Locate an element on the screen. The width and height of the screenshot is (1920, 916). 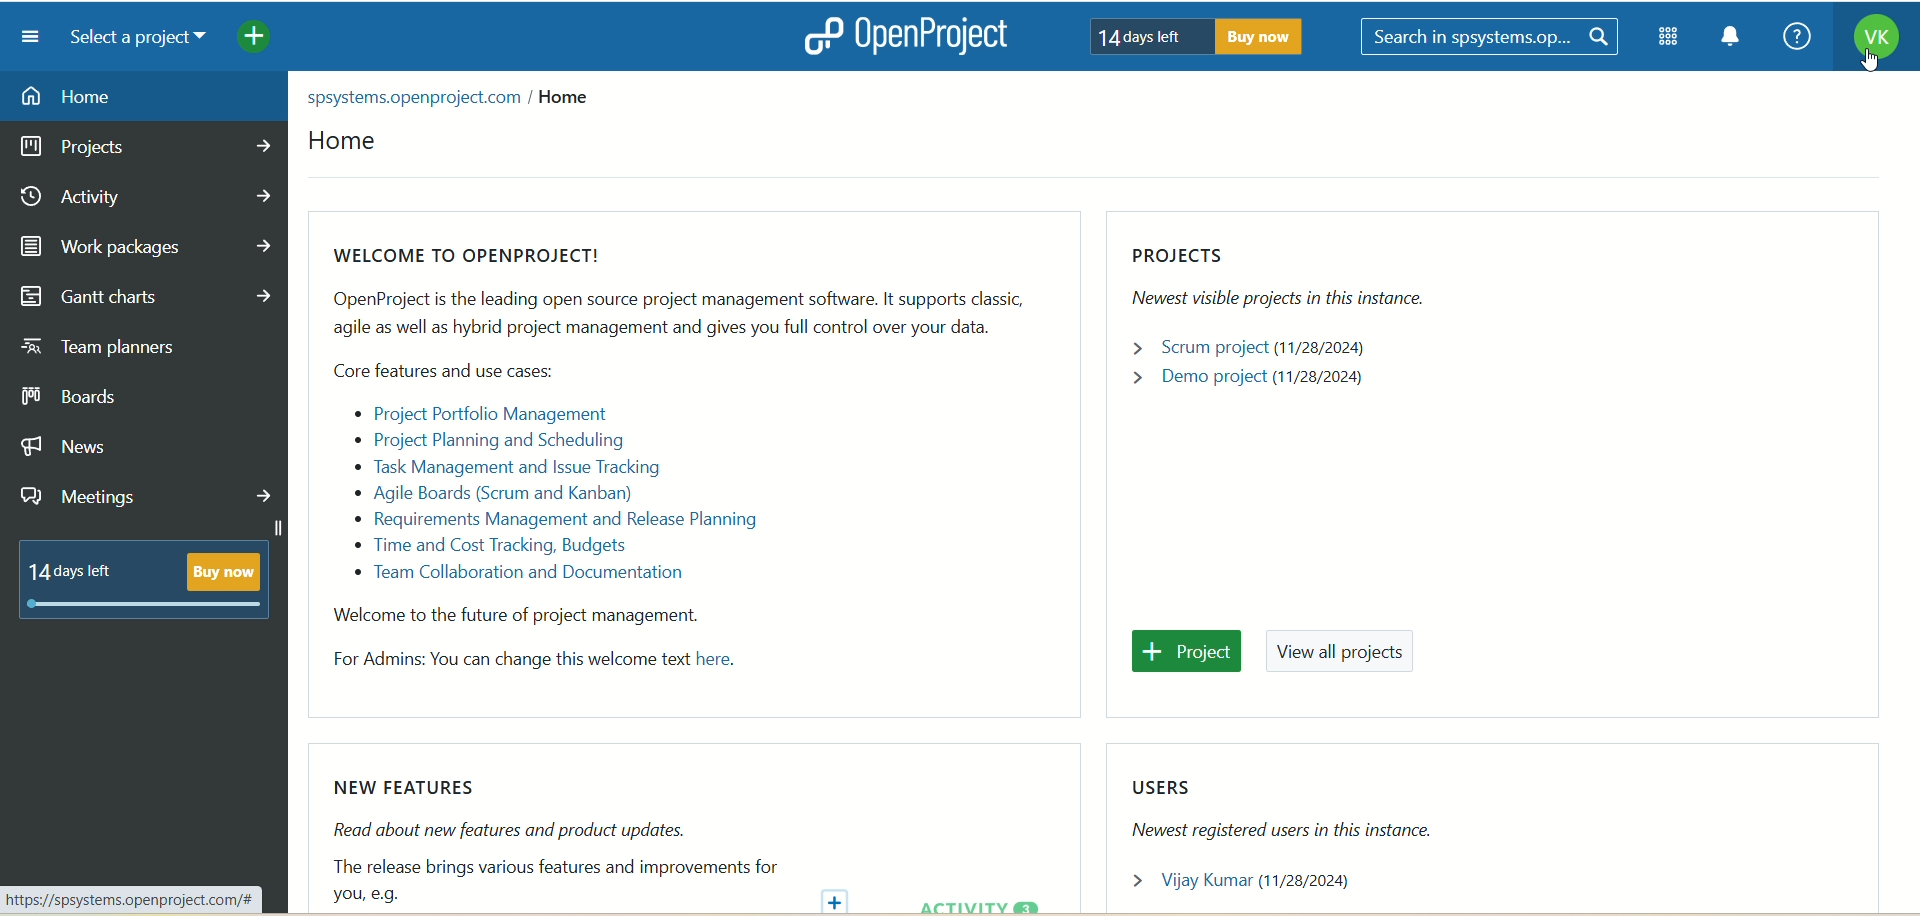
text is located at coordinates (1189, 35).